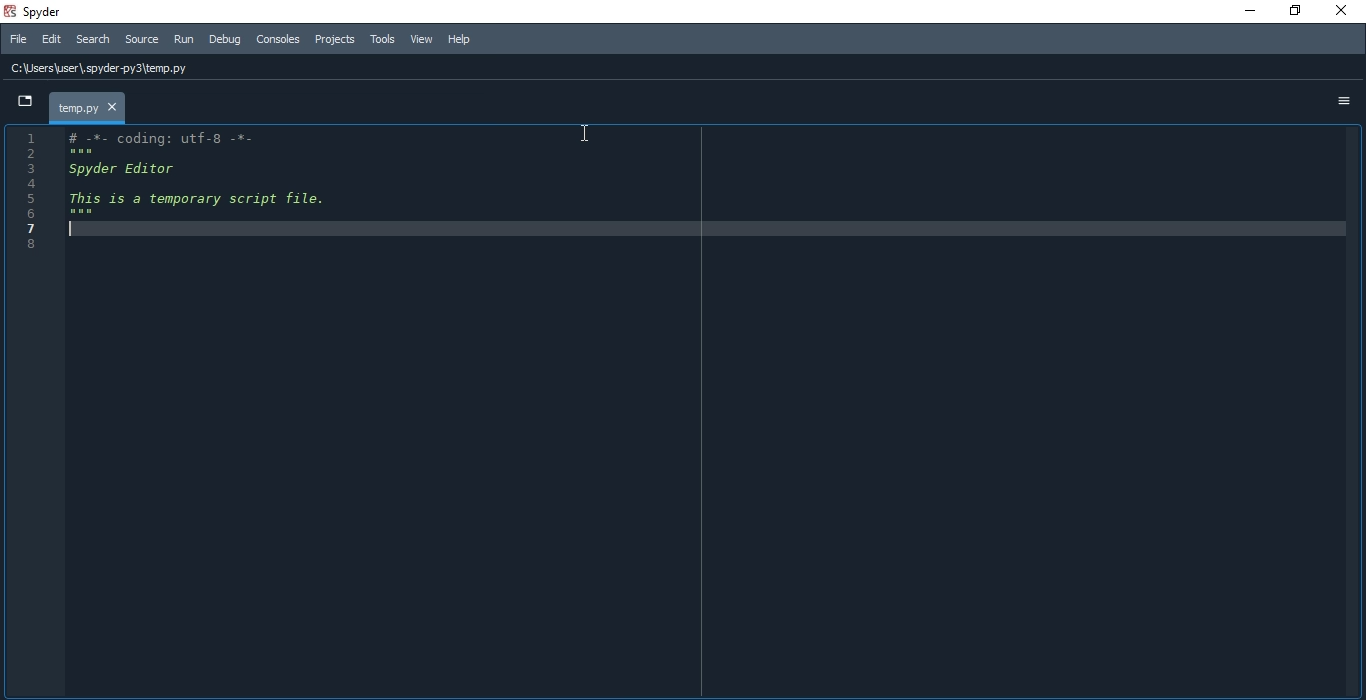 This screenshot has width=1366, height=700. I want to click on restore, so click(1295, 12).